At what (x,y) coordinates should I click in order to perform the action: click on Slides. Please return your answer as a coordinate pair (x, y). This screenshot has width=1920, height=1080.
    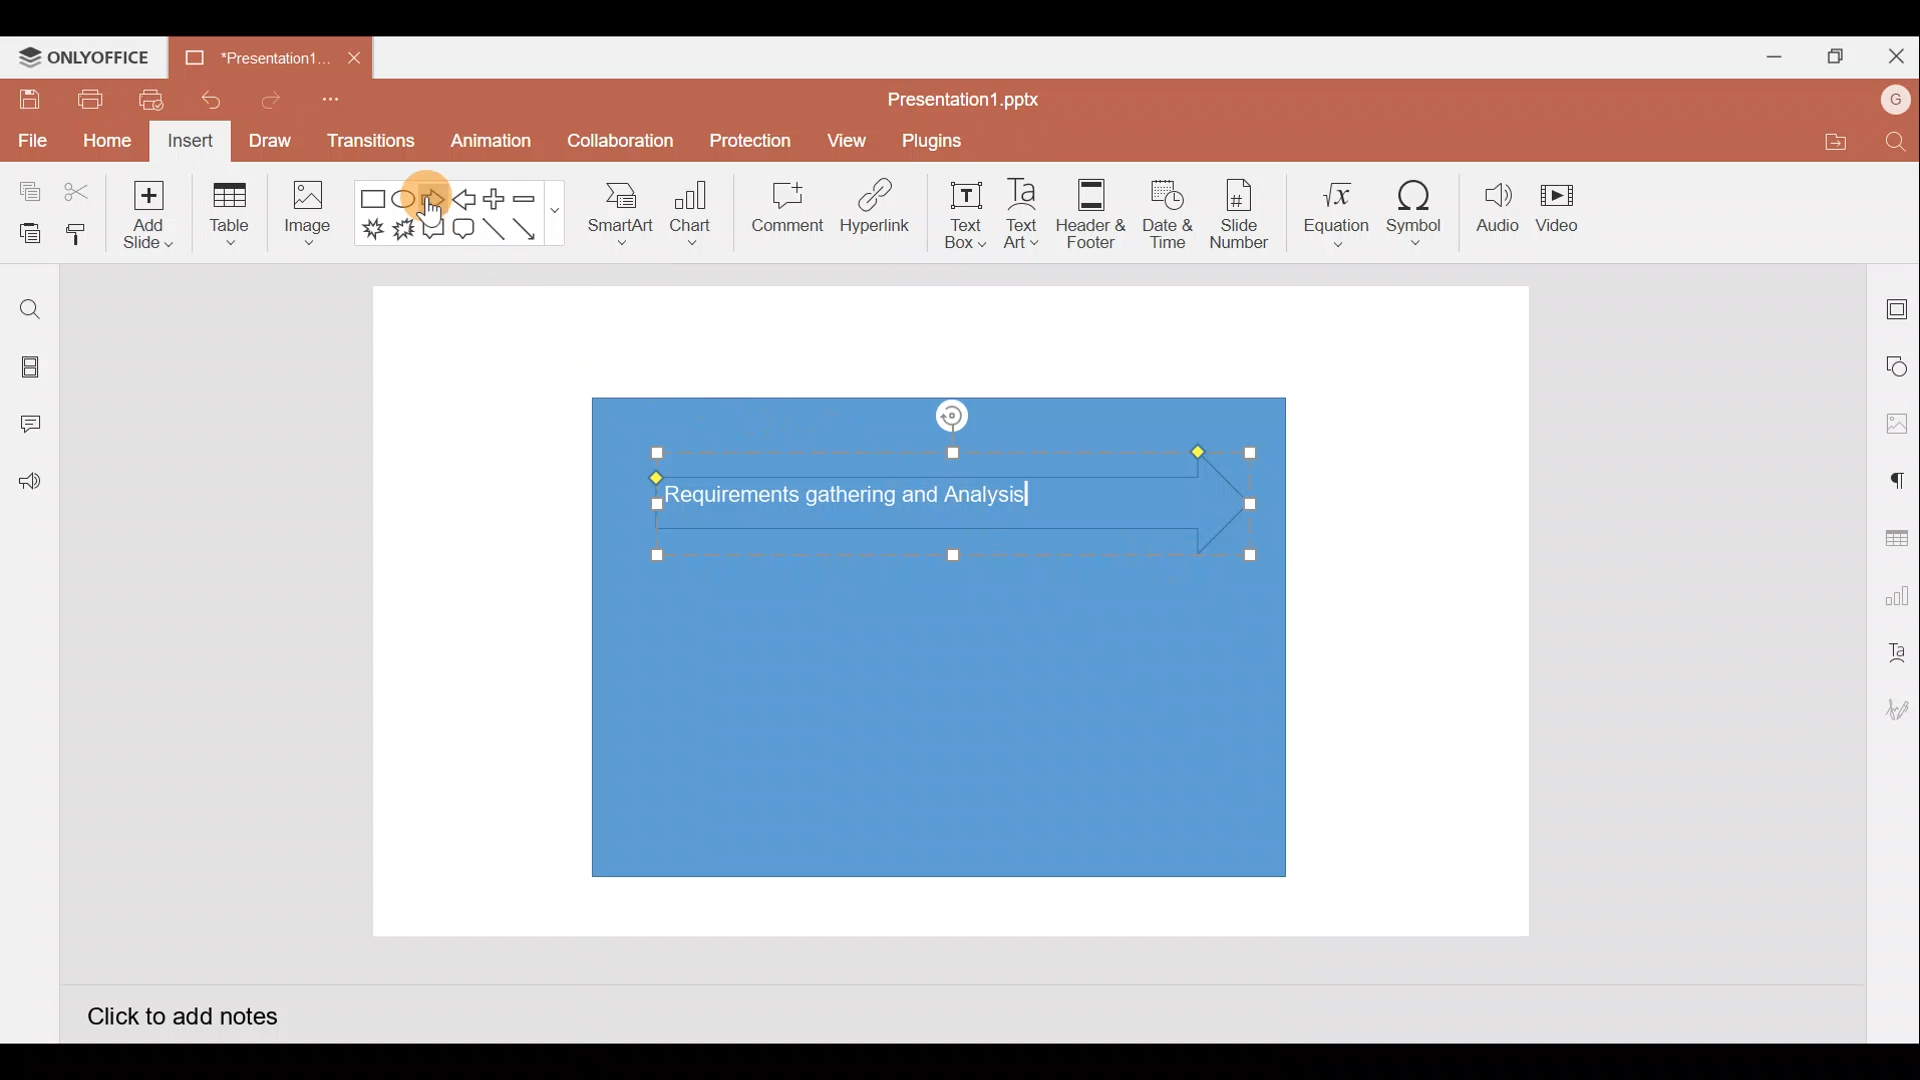
    Looking at the image, I should click on (28, 370).